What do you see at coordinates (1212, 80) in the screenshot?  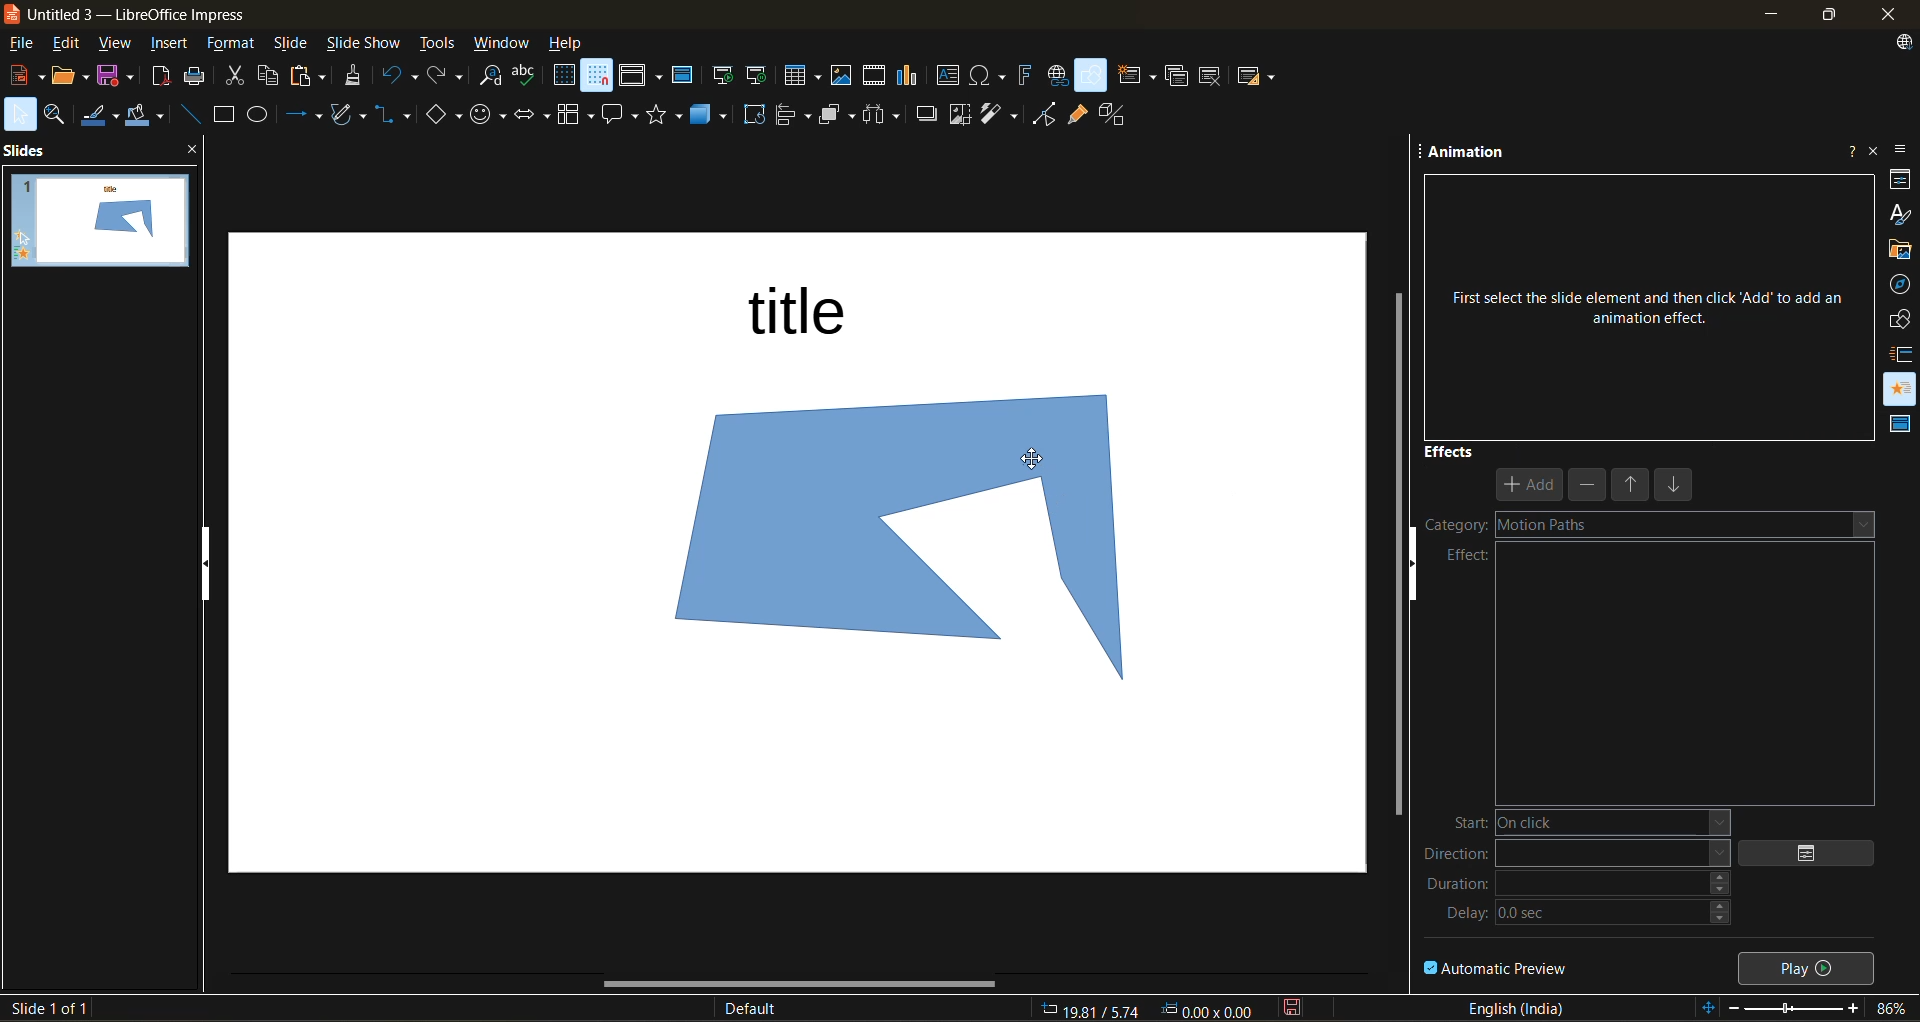 I see `delete slide` at bounding box center [1212, 80].